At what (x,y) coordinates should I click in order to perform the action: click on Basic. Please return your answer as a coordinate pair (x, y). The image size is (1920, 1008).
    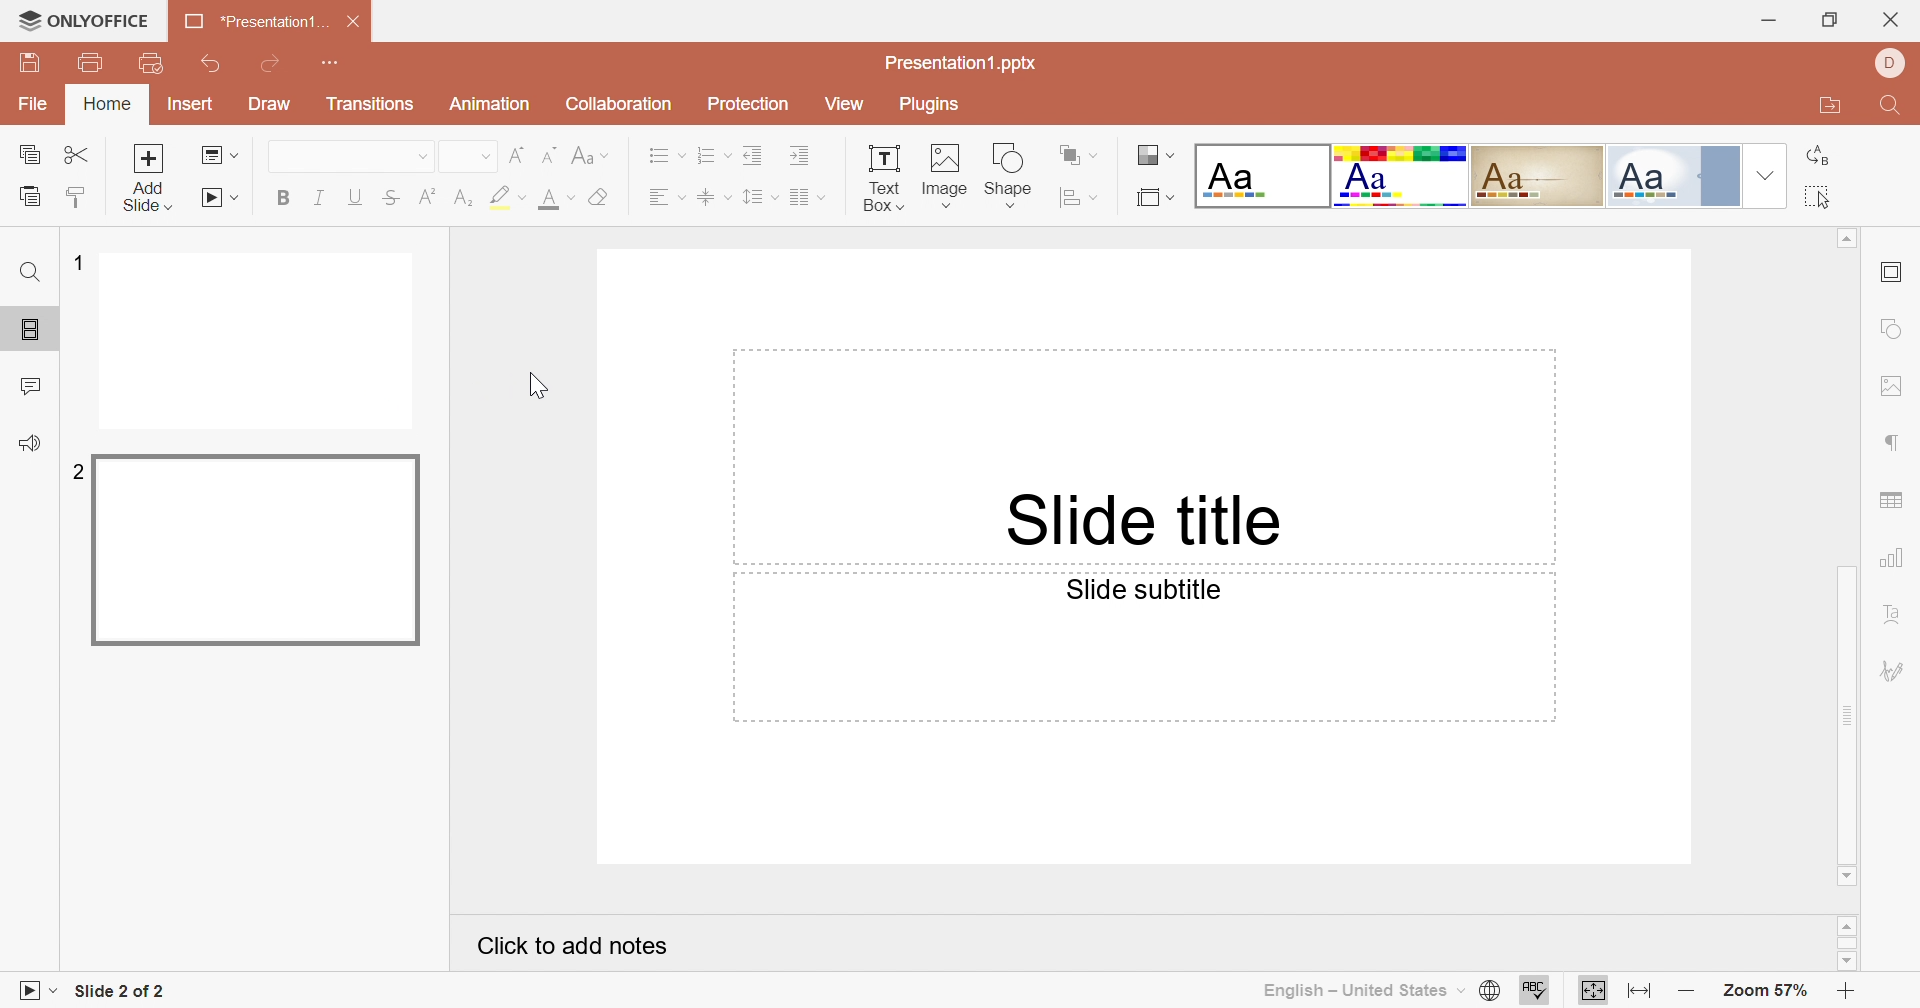
    Looking at the image, I should click on (1398, 177).